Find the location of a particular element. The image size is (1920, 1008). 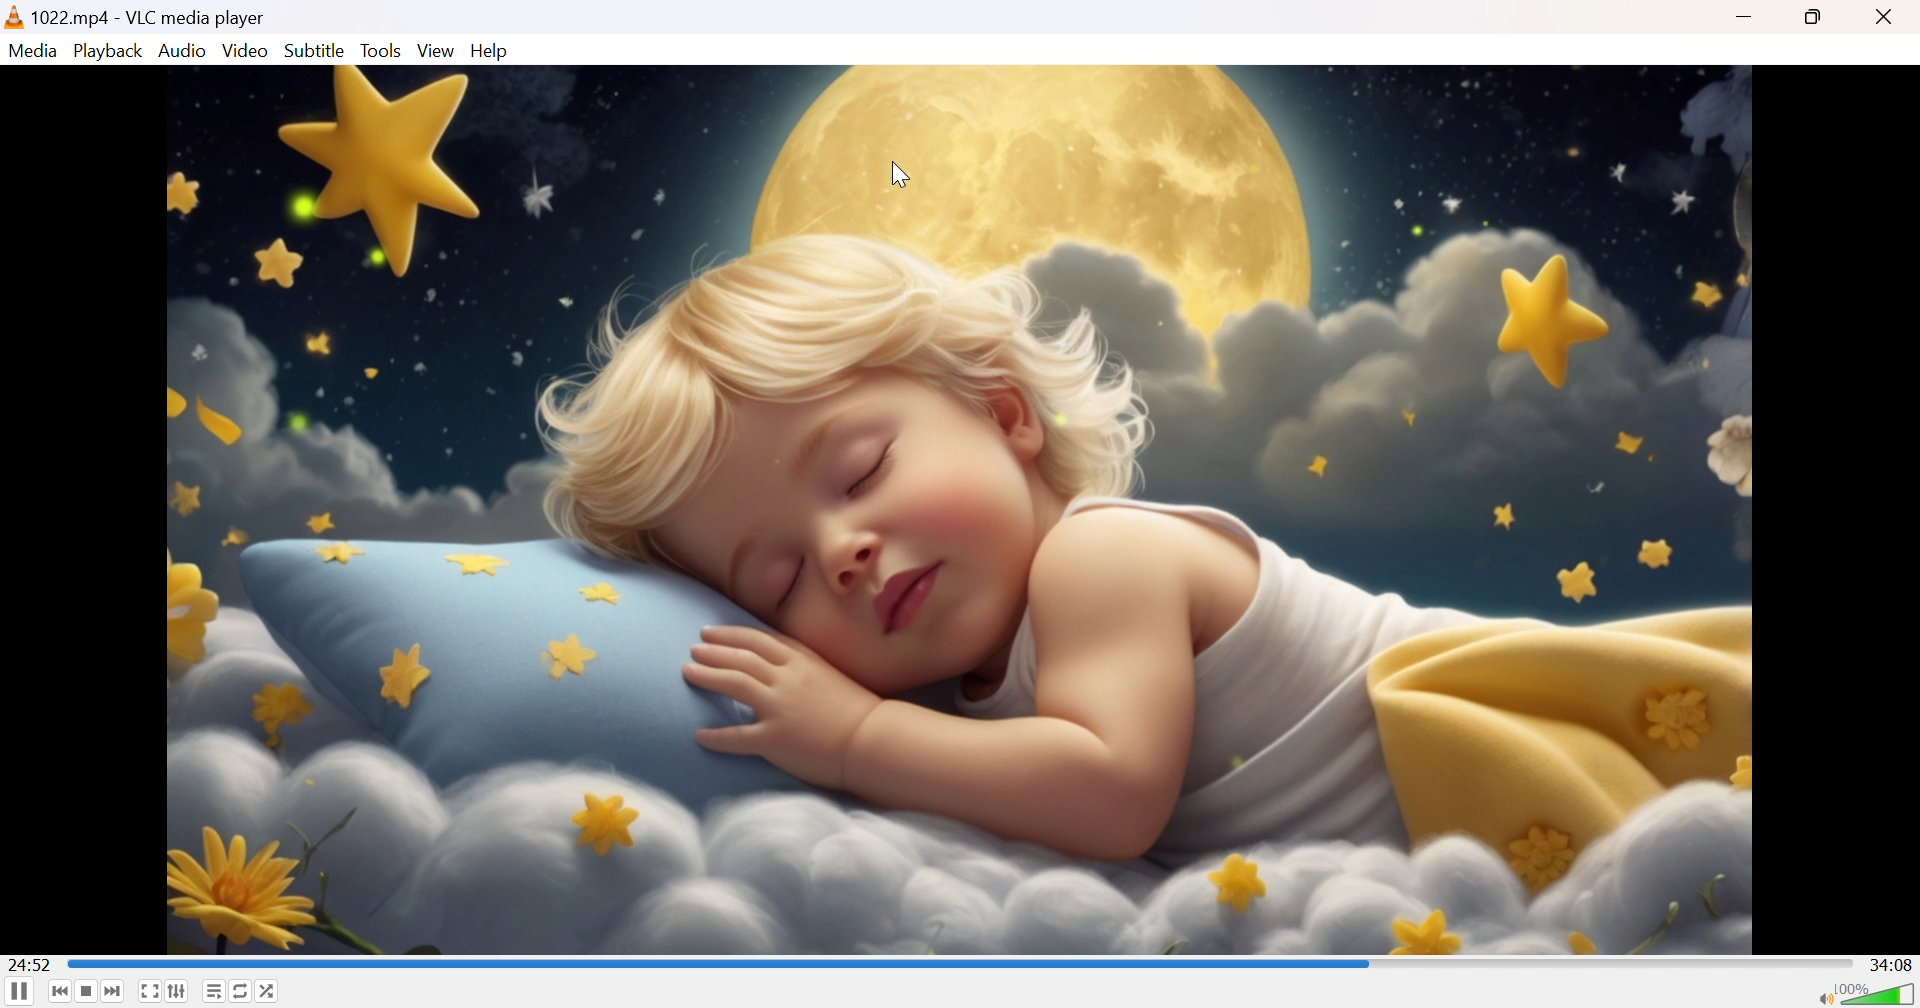

Tools is located at coordinates (382, 51).